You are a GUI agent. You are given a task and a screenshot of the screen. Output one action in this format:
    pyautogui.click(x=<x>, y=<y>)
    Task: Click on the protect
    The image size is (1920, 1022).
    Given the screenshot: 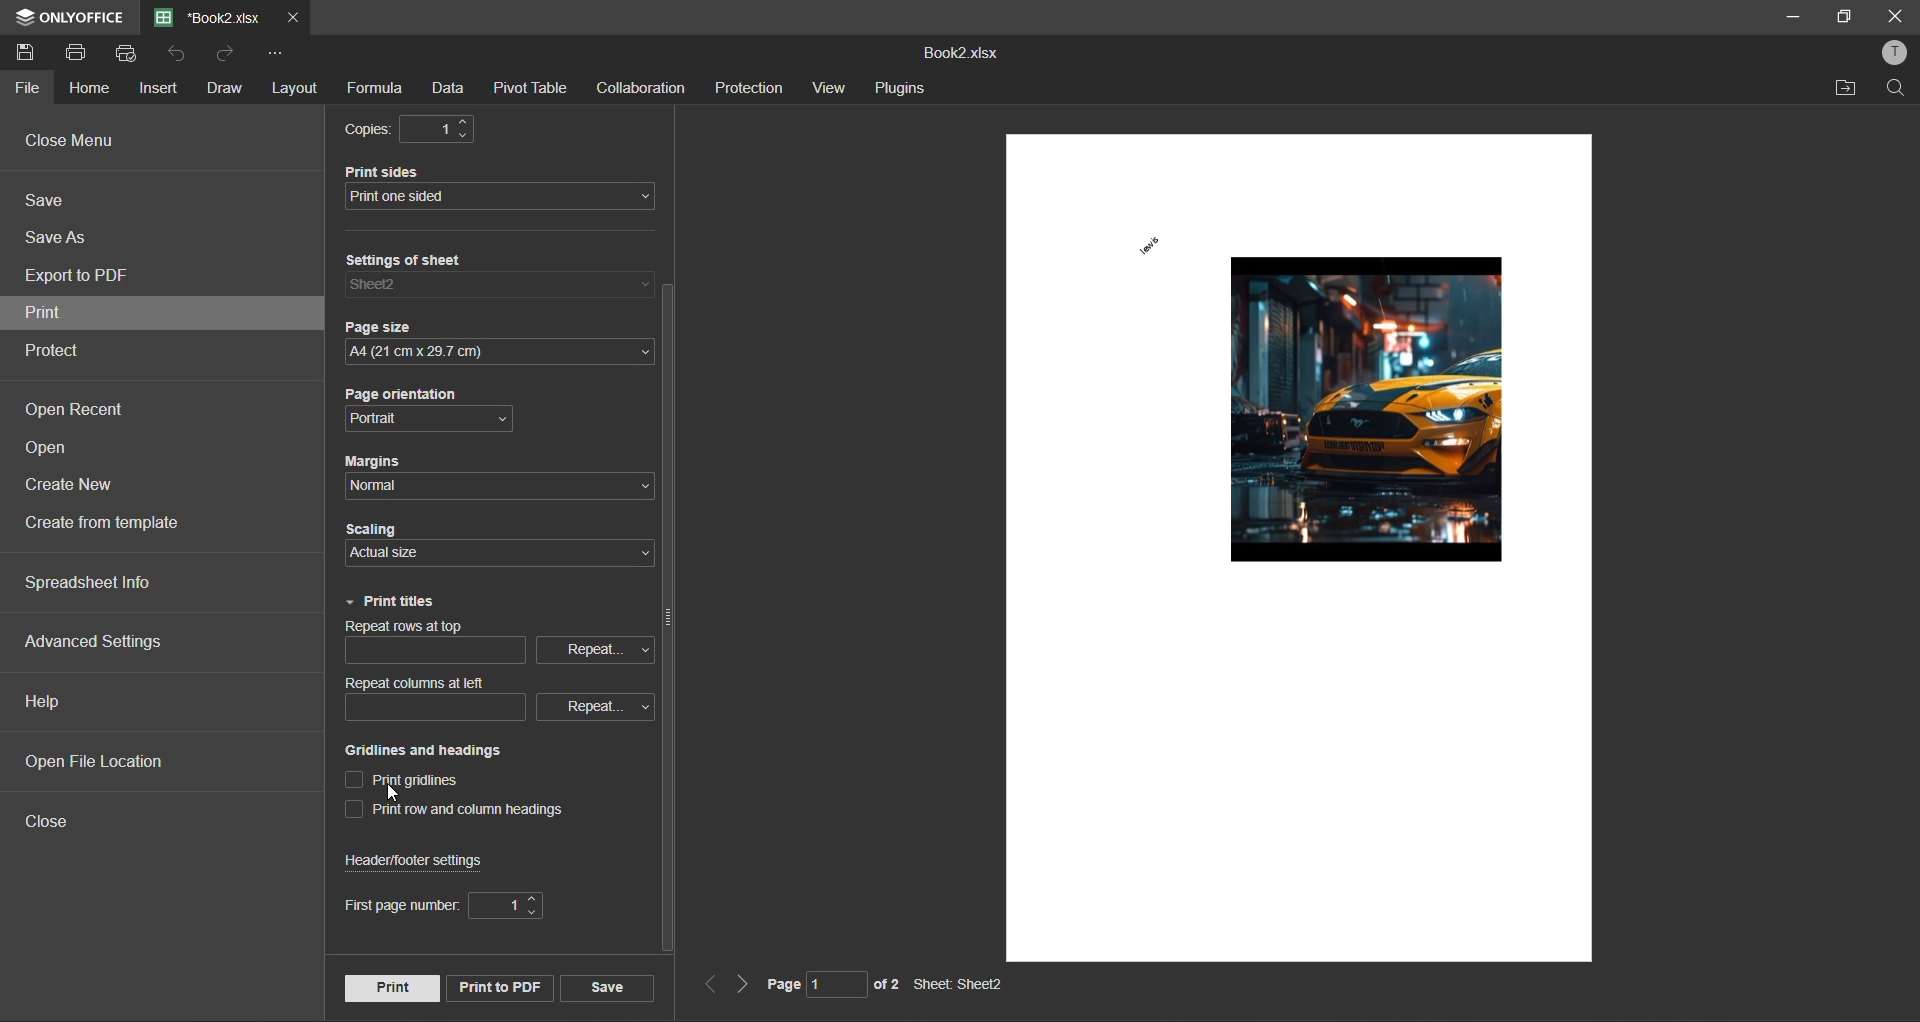 What is the action you would take?
    pyautogui.click(x=54, y=353)
    